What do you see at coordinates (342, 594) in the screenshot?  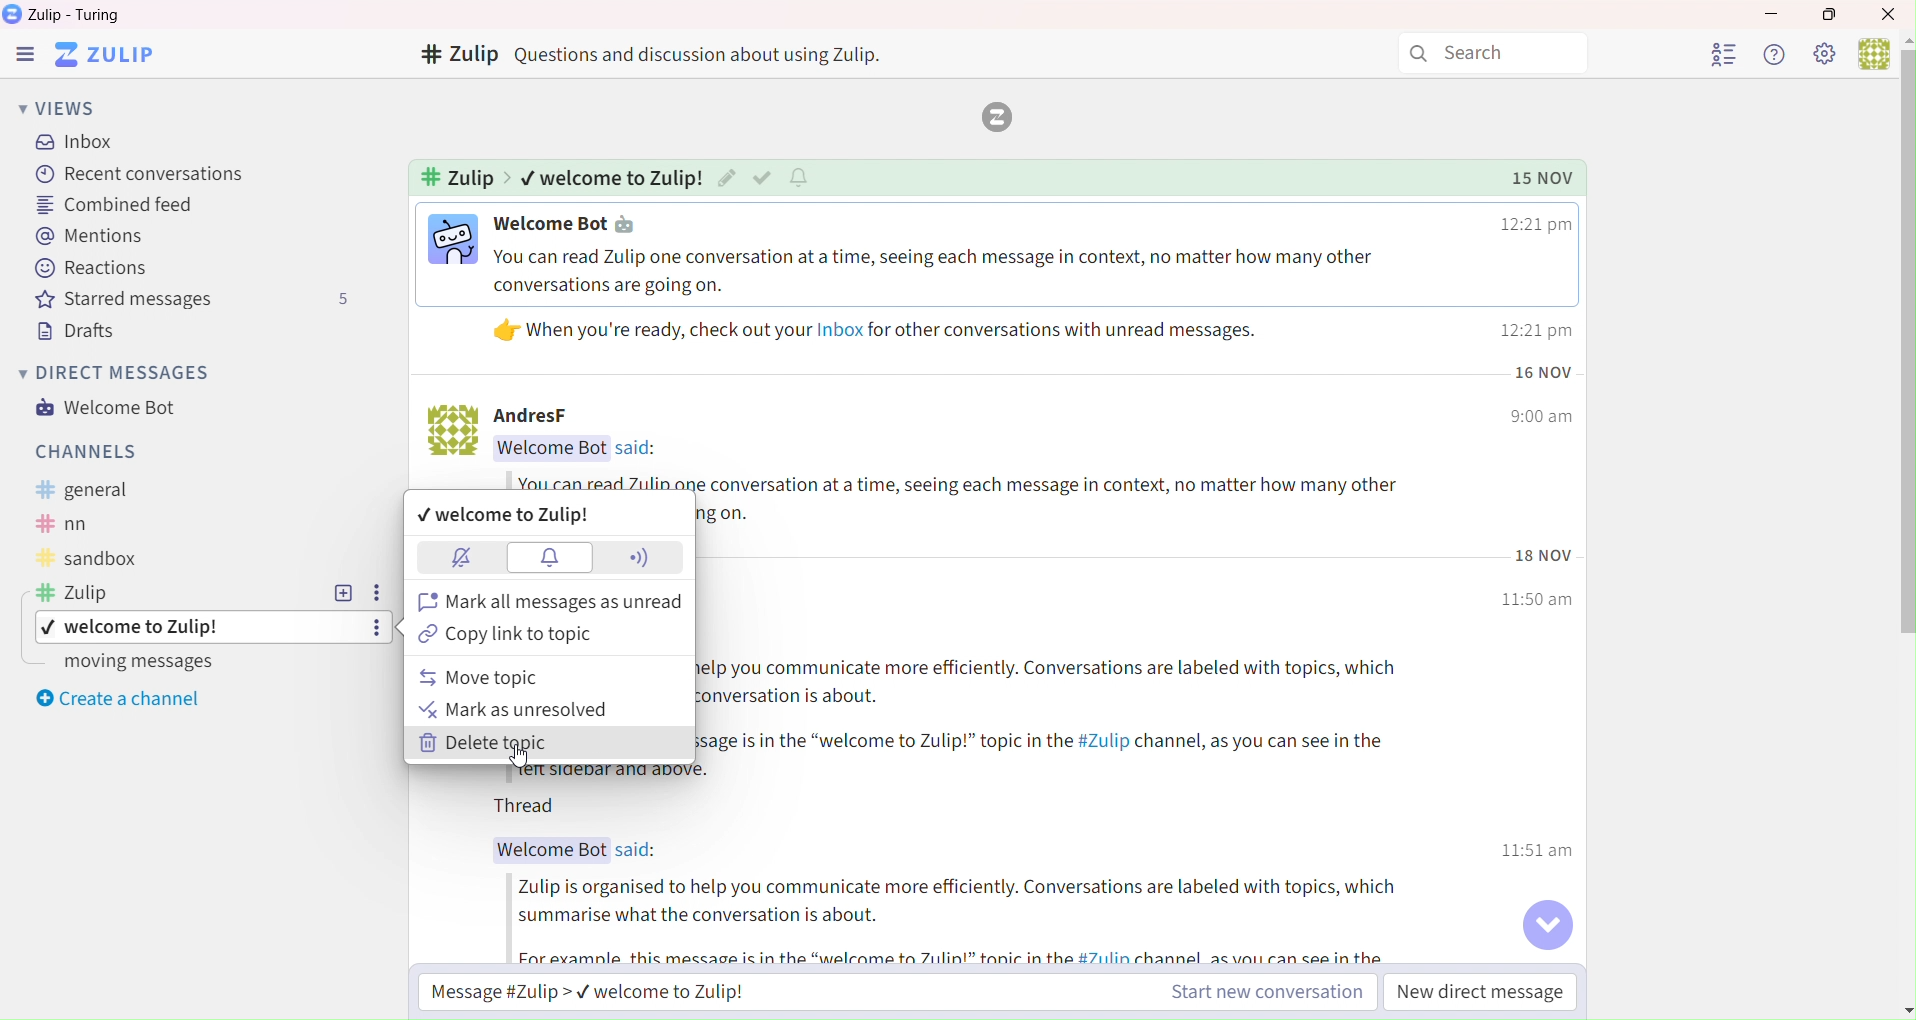 I see `Add` at bounding box center [342, 594].